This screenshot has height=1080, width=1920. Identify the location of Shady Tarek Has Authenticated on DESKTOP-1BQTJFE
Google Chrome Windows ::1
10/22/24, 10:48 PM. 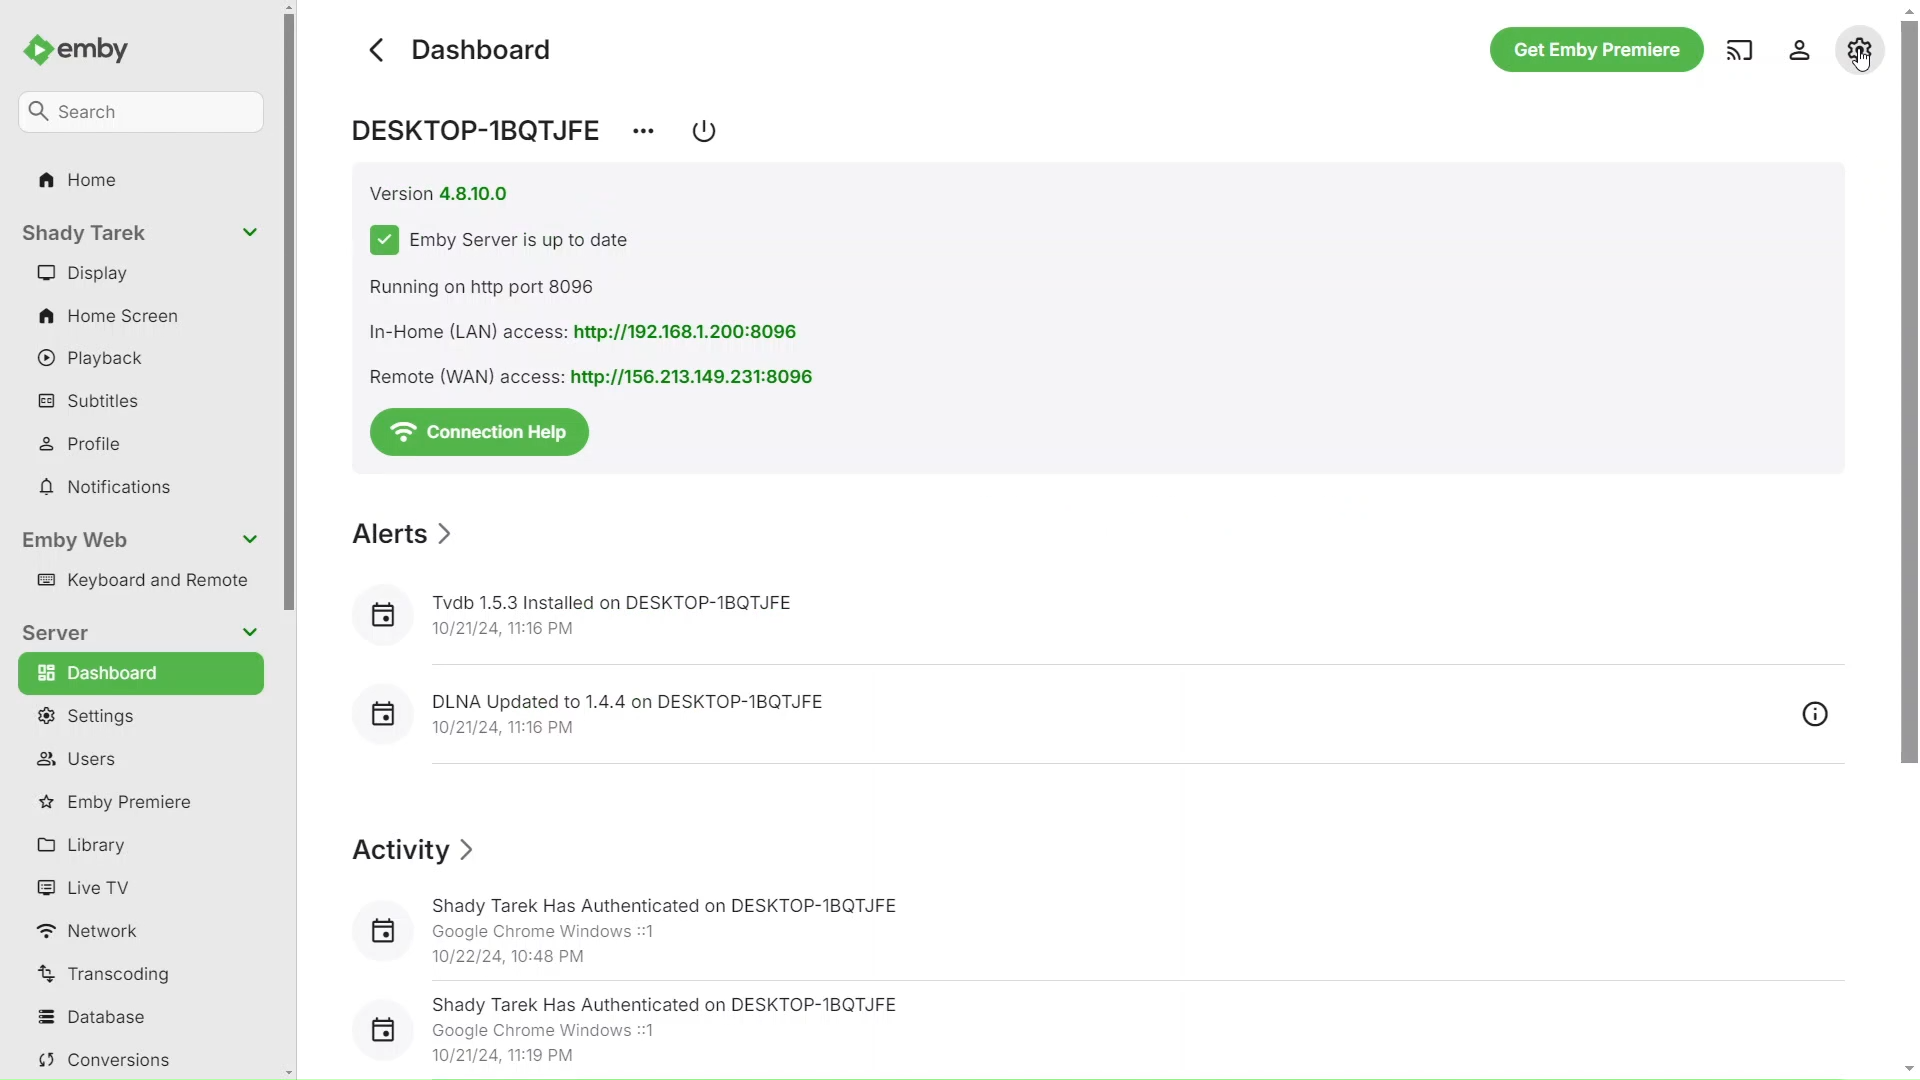
(642, 925).